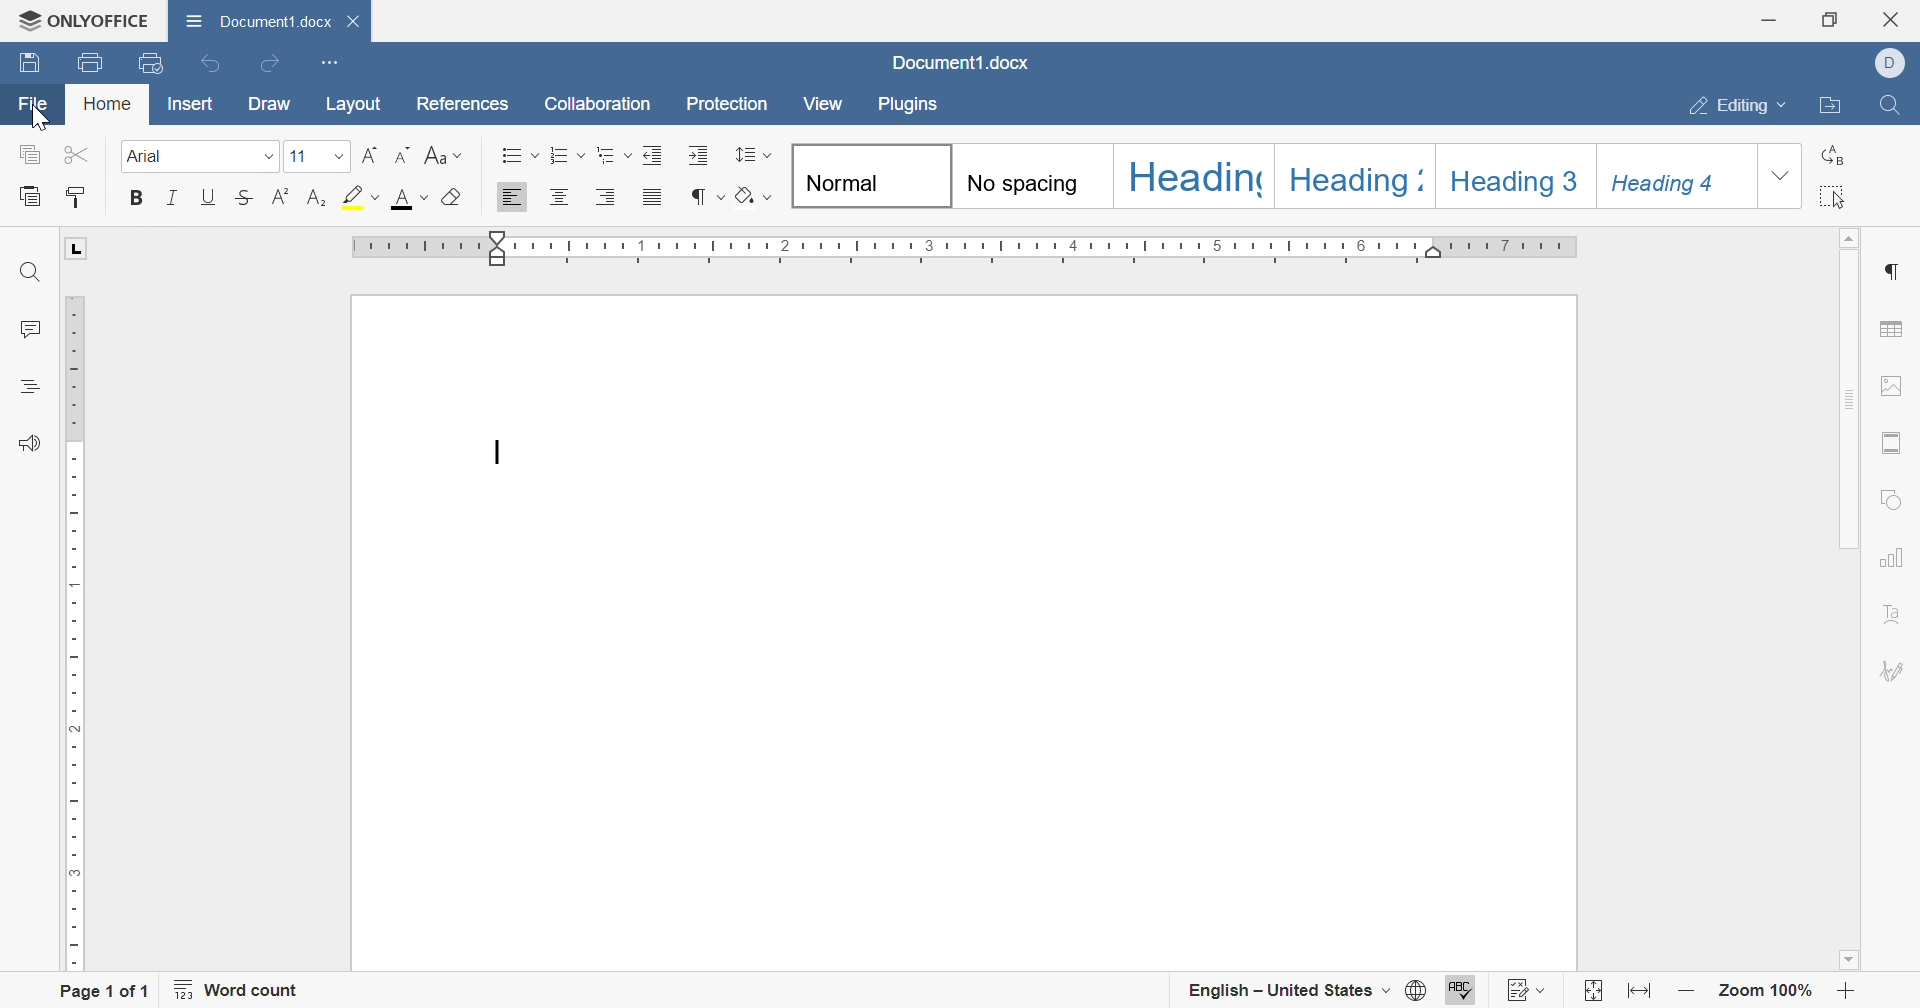 Image resolution: width=1920 pixels, height=1008 pixels. Describe the element at coordinates (372, 155) in the screenshot. I see `increment font size` at that location.